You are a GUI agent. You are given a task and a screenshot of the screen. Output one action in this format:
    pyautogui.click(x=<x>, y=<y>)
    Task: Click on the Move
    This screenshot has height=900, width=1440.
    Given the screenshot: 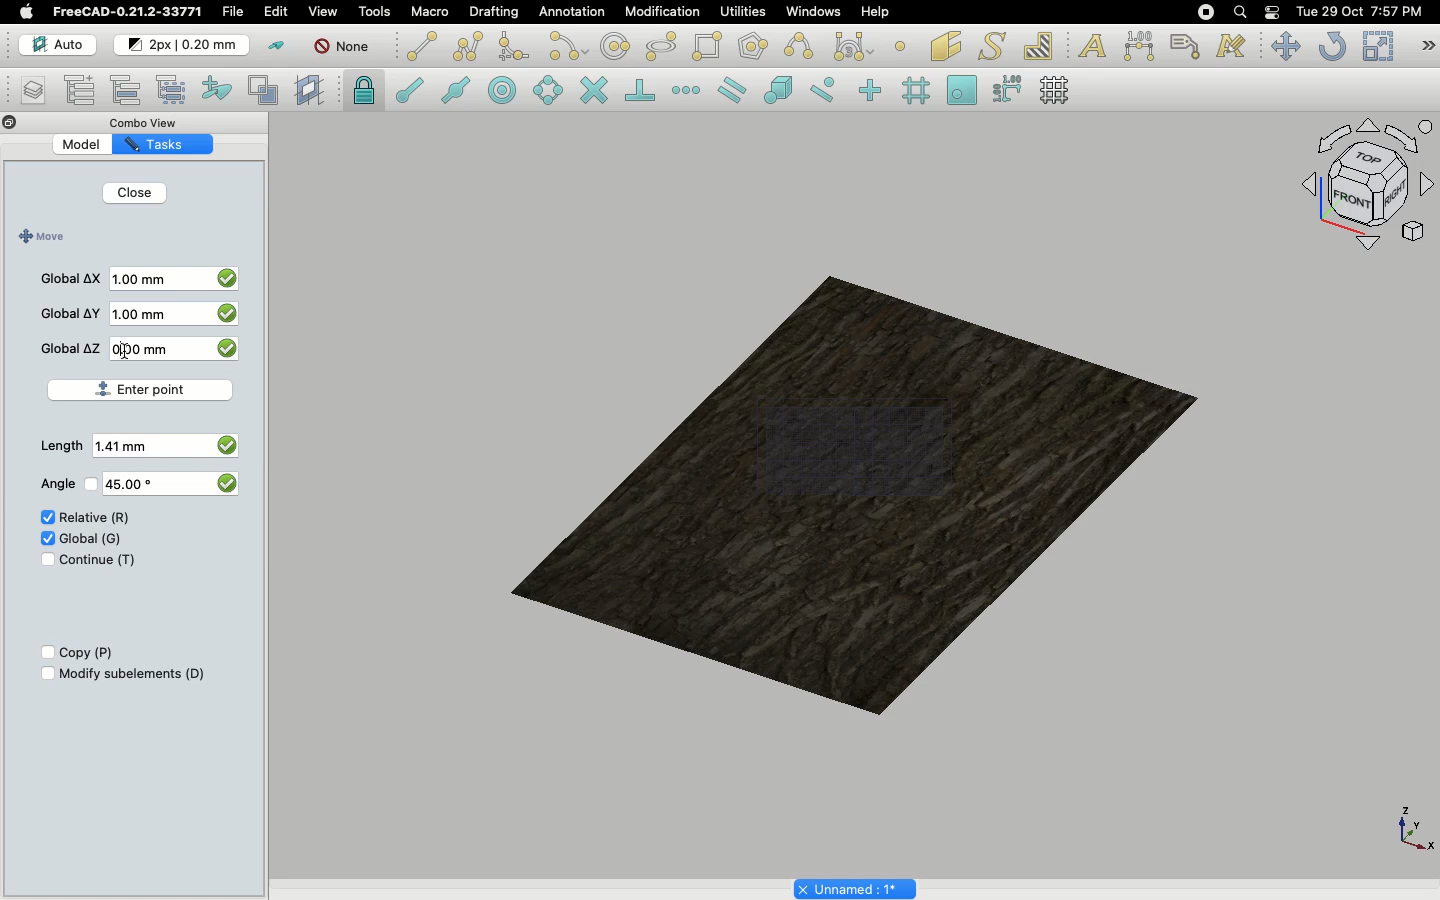 What is the action you would take?
    pyautogui.click(x=39, y=237)
    